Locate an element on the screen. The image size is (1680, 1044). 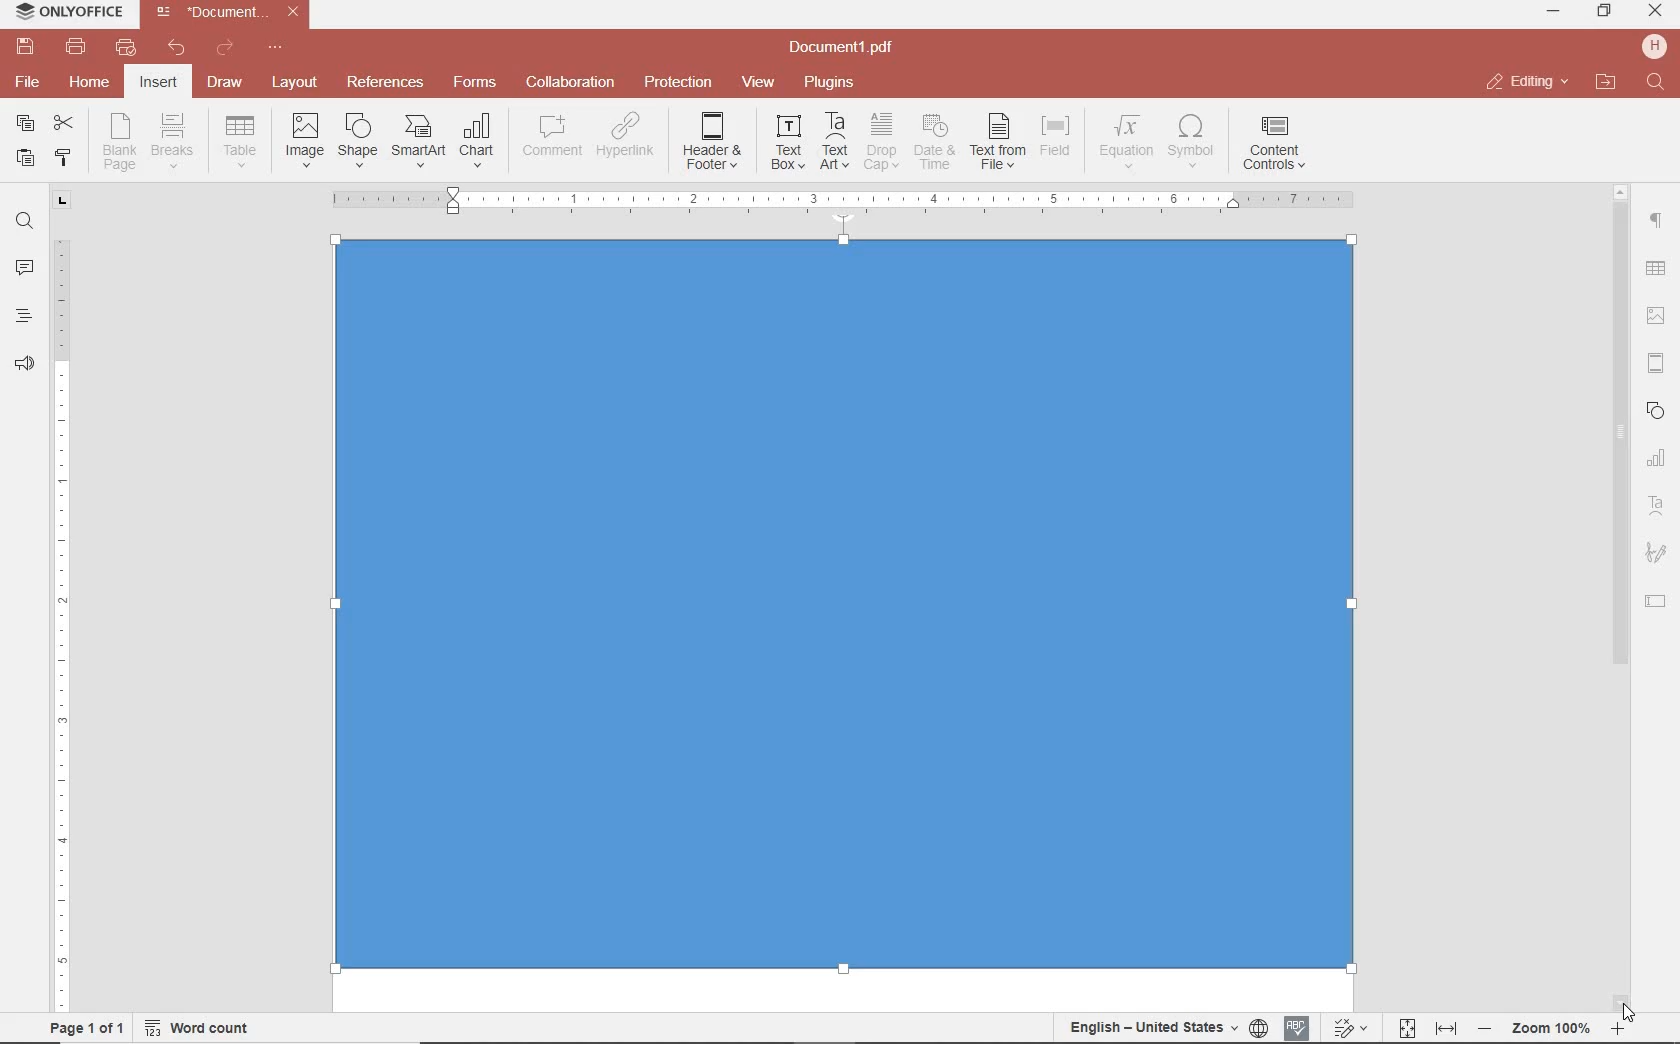
INSERT SYMBOL is located at coordinates (1191, 140).